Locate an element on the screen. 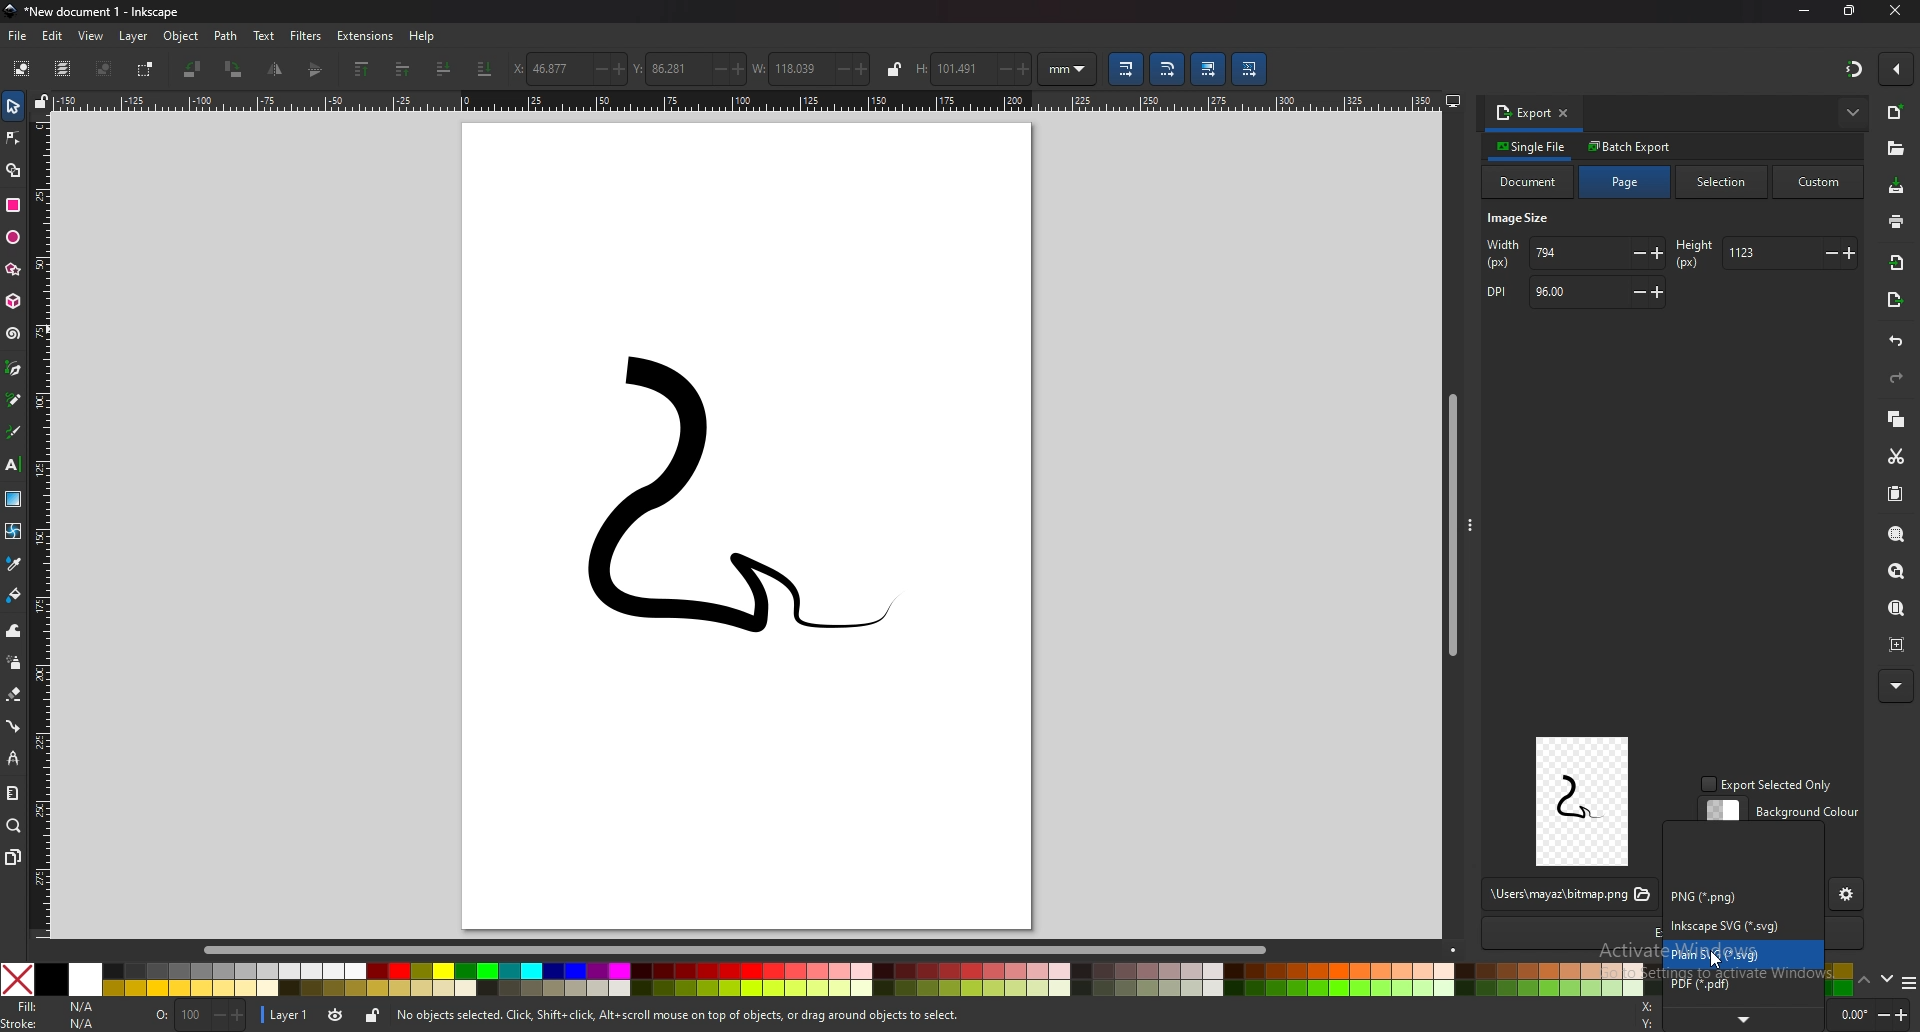 The image size is (1920, 1032). path is located at coordinates (226, 36).